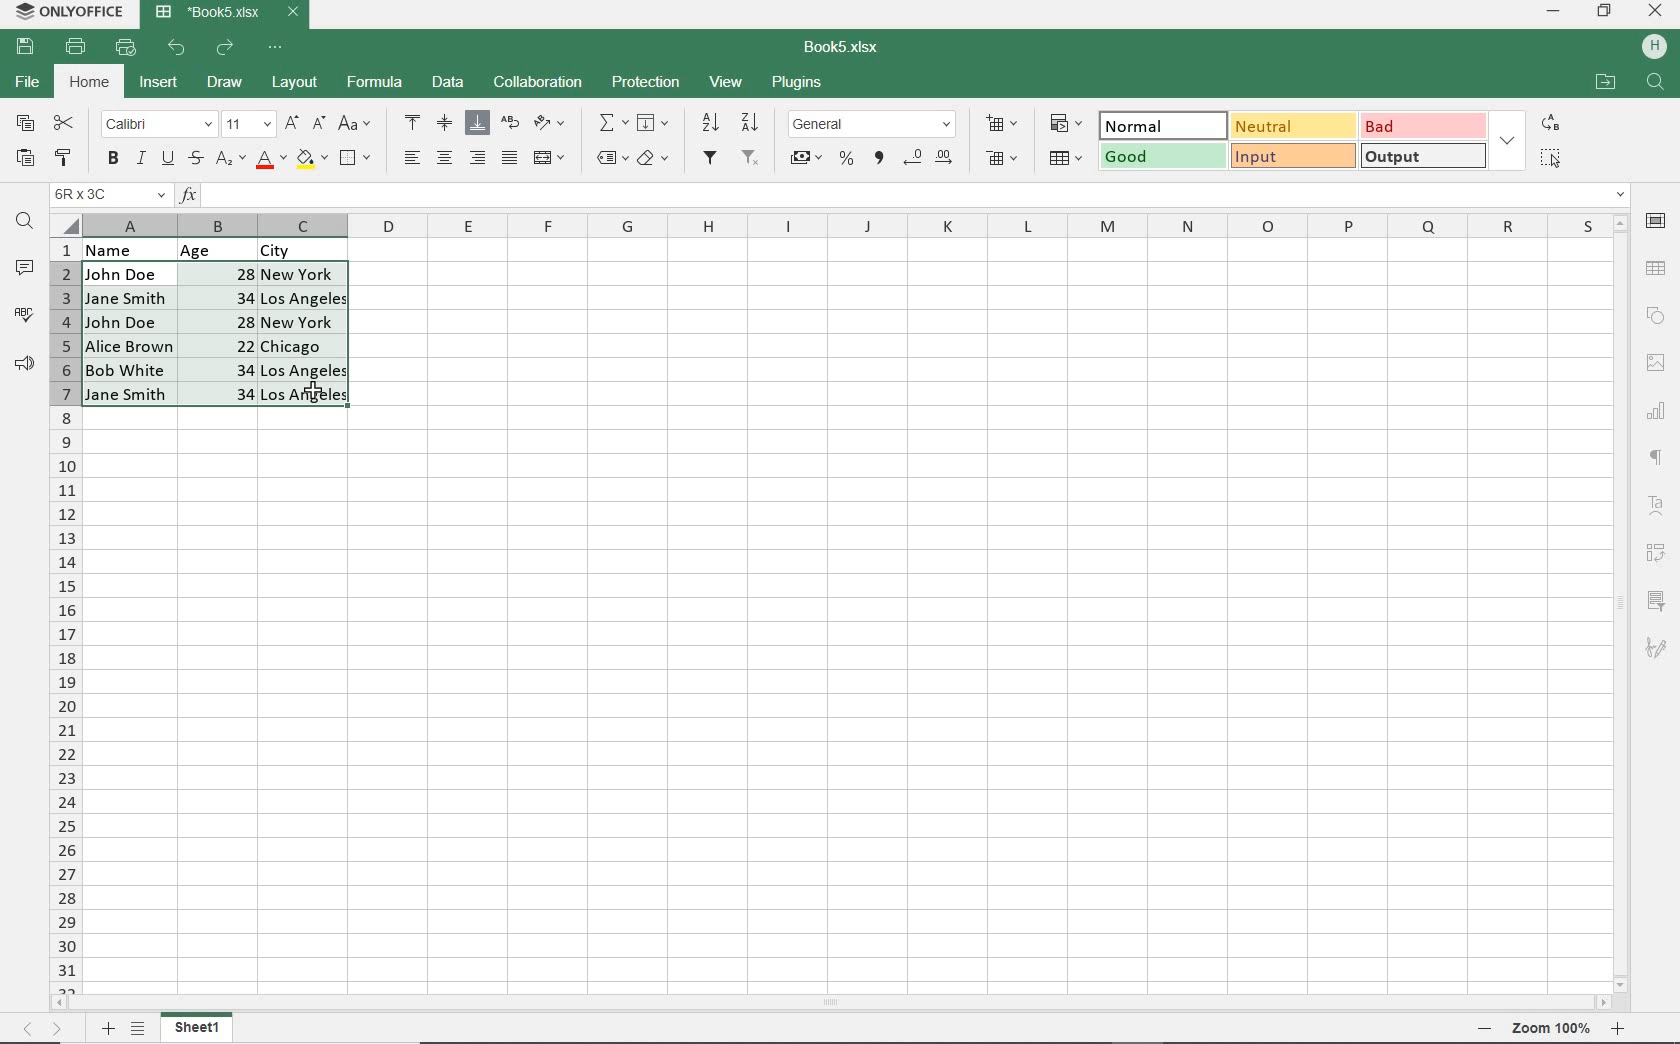  I want to click on DATA, so click(449, 84).